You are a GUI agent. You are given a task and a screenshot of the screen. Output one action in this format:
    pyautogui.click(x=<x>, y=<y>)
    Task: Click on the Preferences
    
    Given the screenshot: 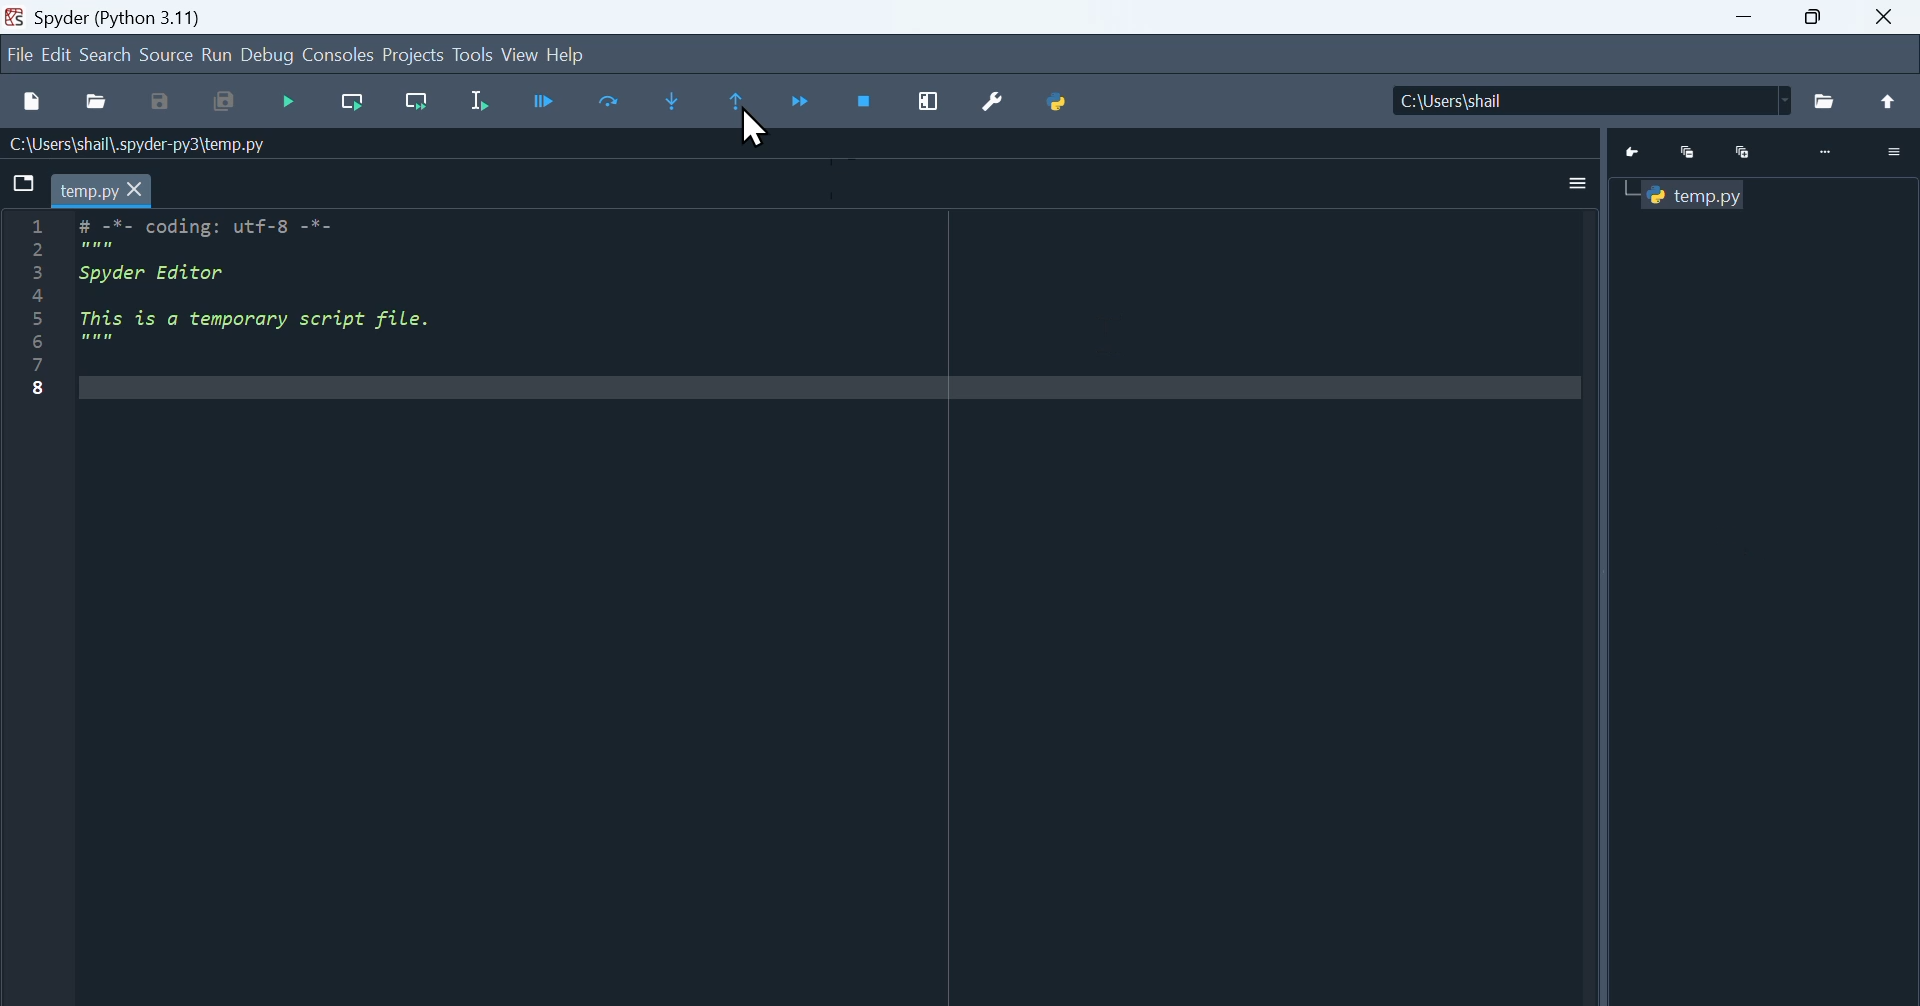 What is the action you would take?
    pyautogui.click(x=994, y=101)
    